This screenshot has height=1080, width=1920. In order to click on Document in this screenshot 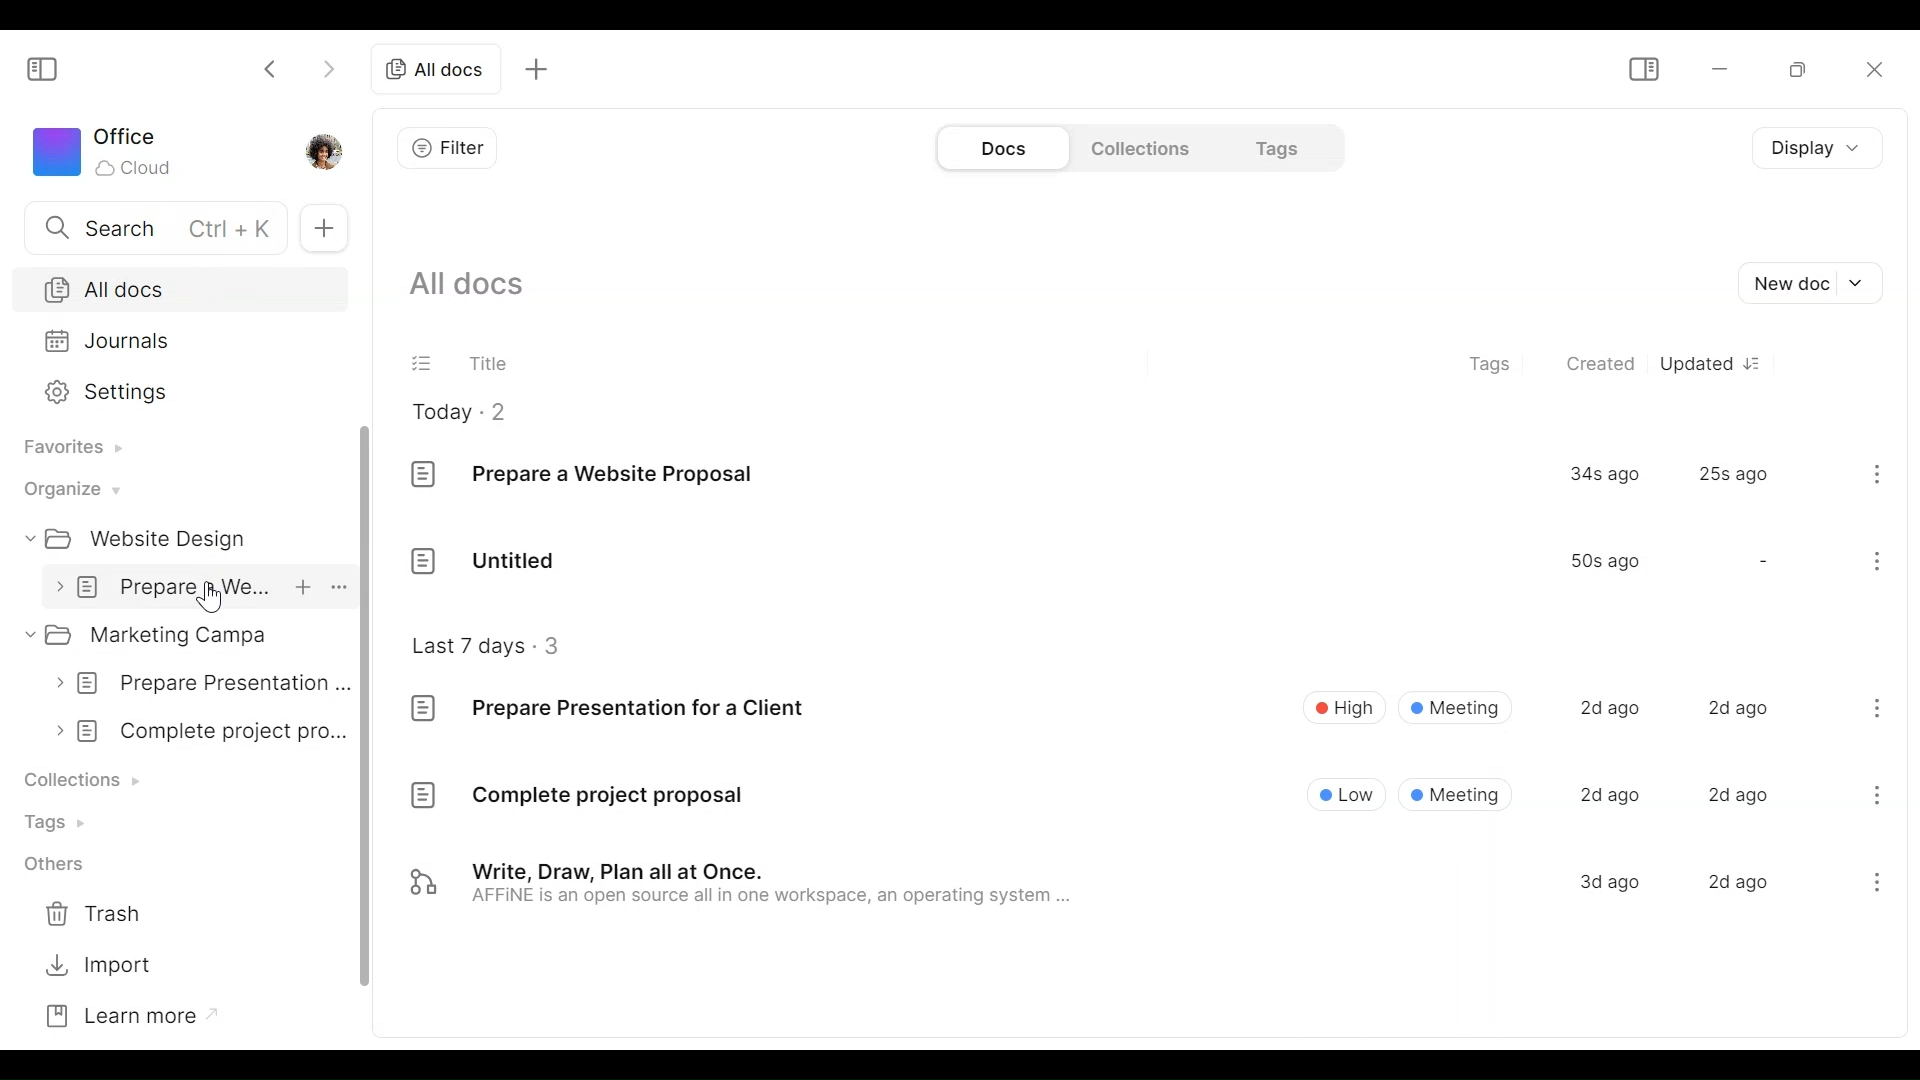, I will do `click(1151, 476)`.